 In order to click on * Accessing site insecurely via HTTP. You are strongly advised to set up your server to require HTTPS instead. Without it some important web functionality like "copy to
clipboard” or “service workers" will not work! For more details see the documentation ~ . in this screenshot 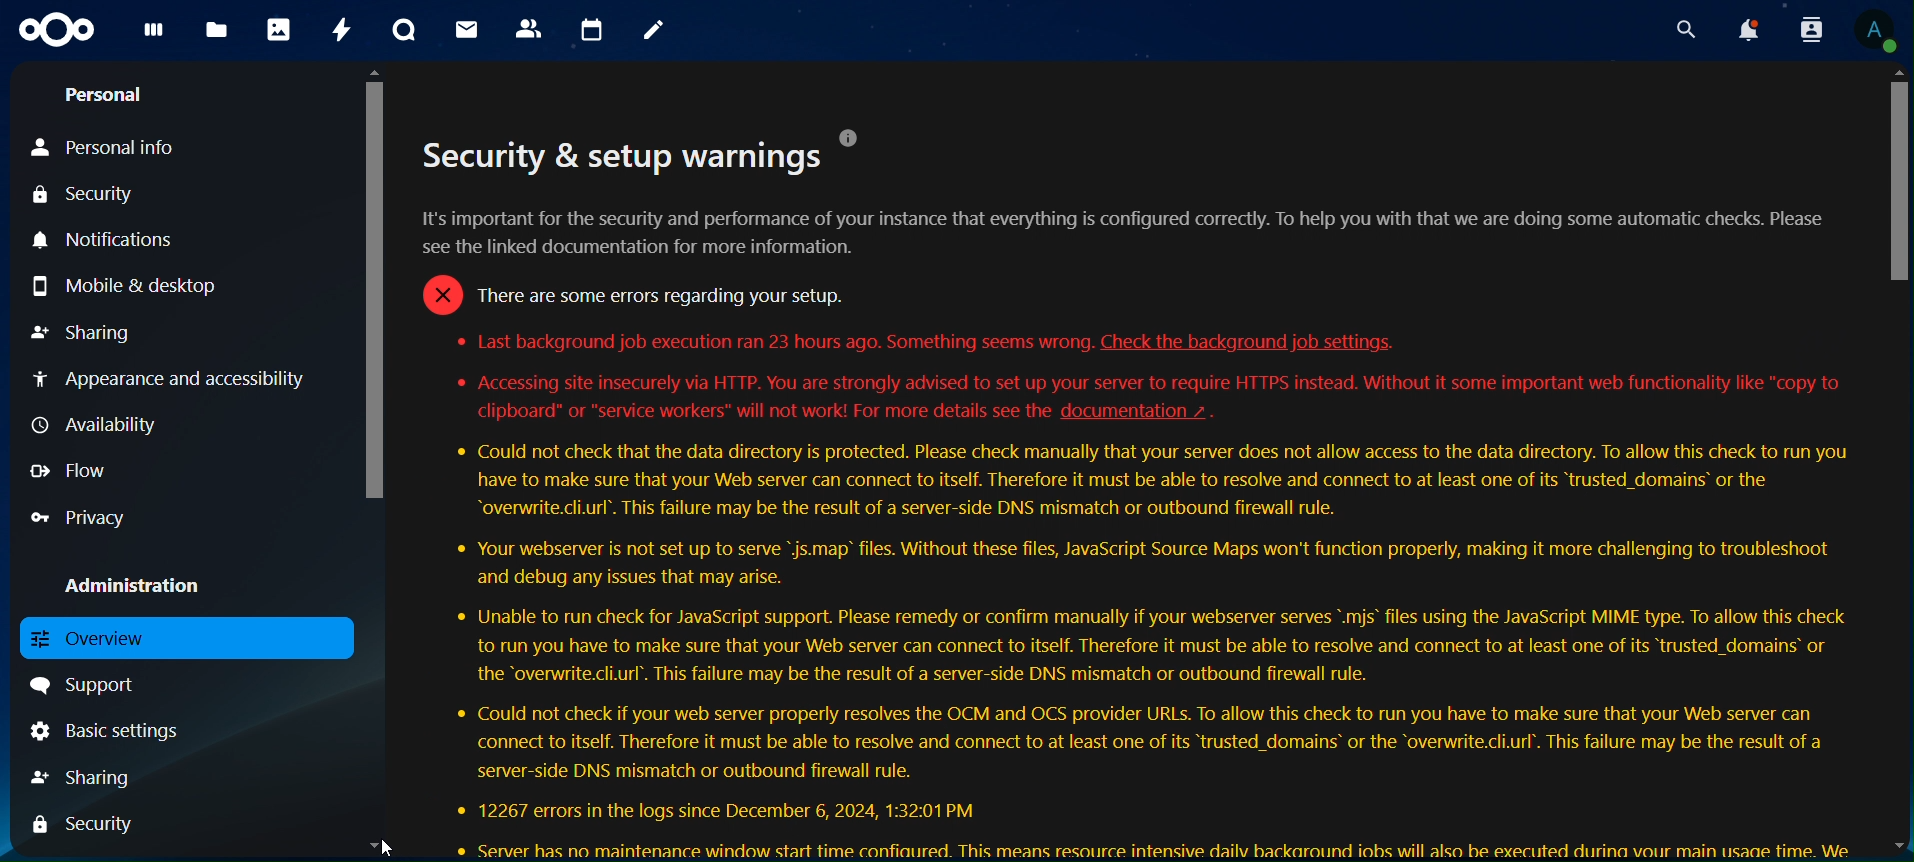, I will do `click(1156, 399)`.